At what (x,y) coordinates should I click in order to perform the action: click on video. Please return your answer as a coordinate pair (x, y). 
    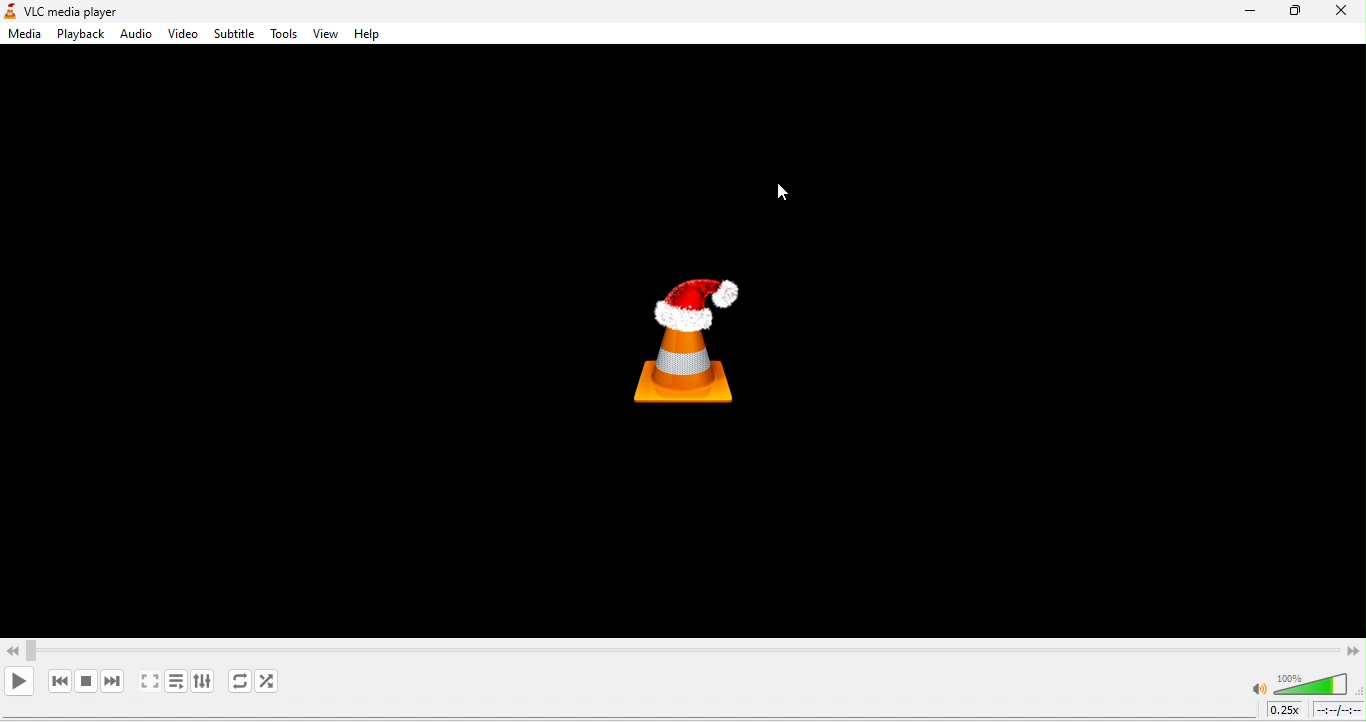
    Looking at the image, I should click on (181, 35).